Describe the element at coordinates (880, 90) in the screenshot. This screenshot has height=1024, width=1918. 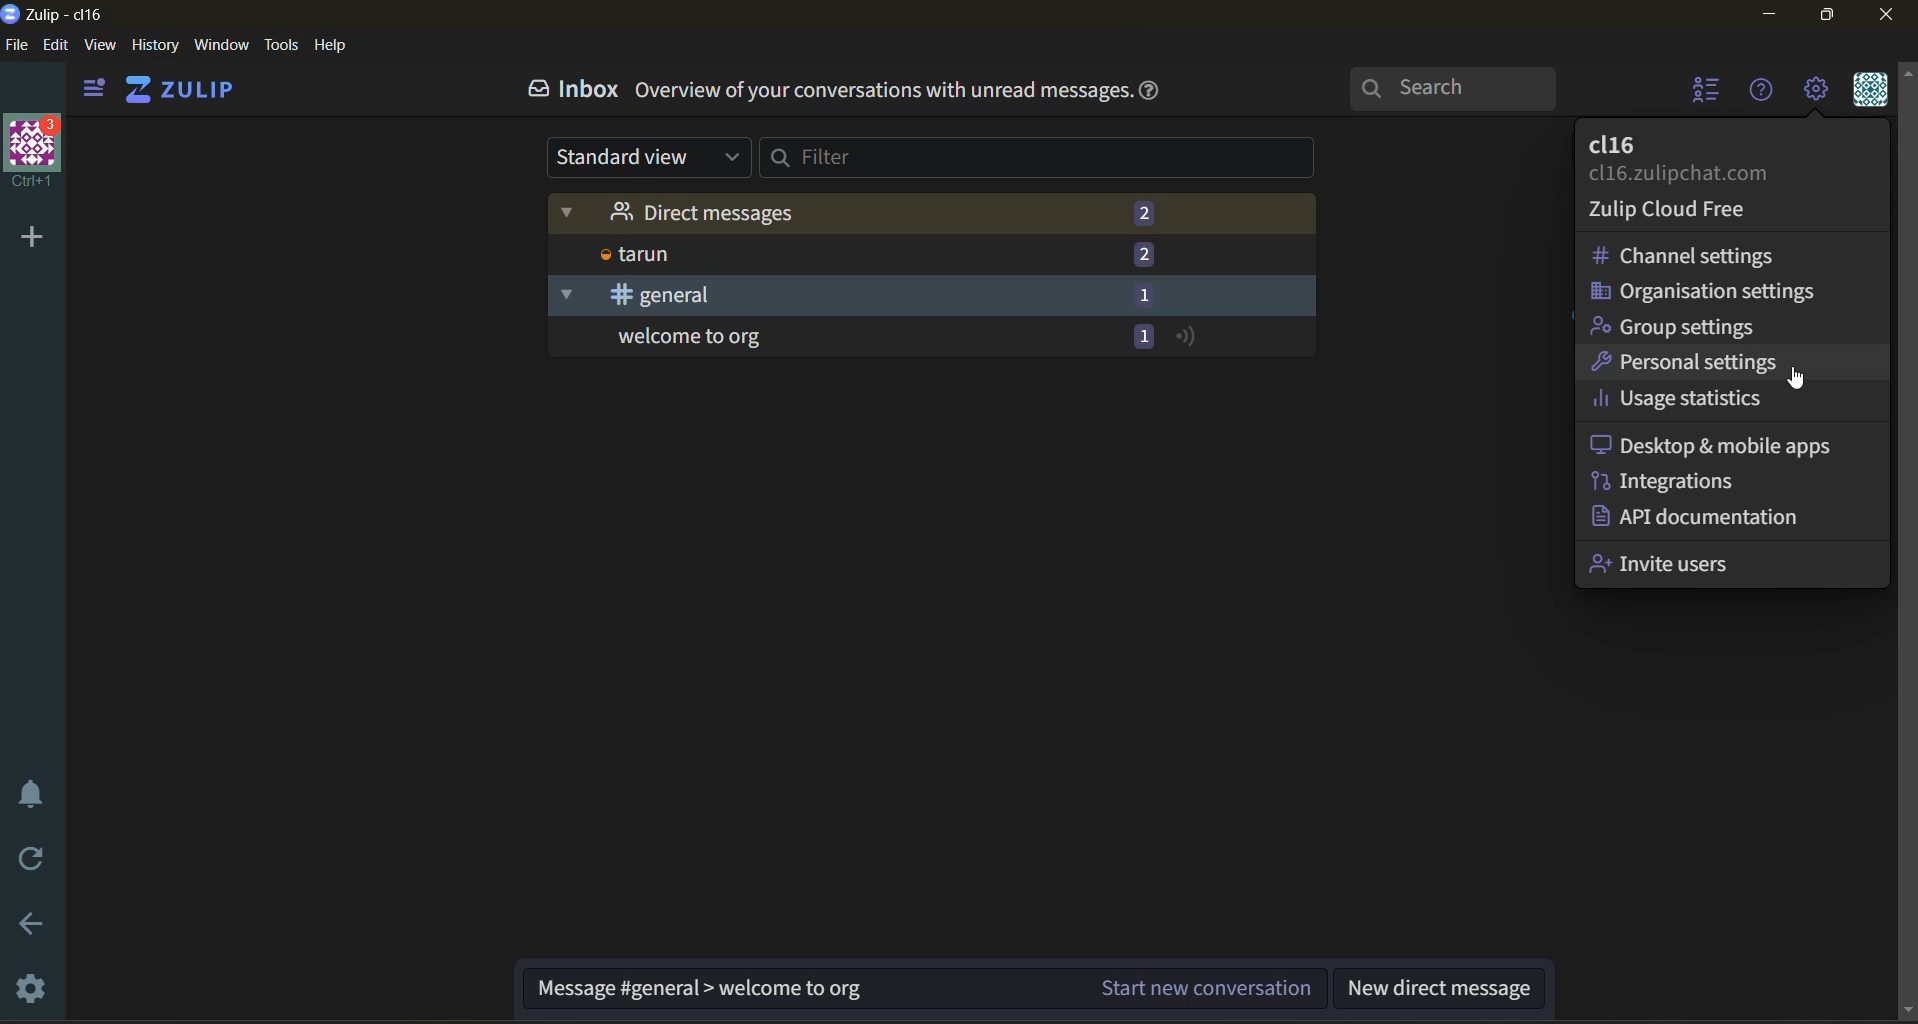
I see `heading` at that location.